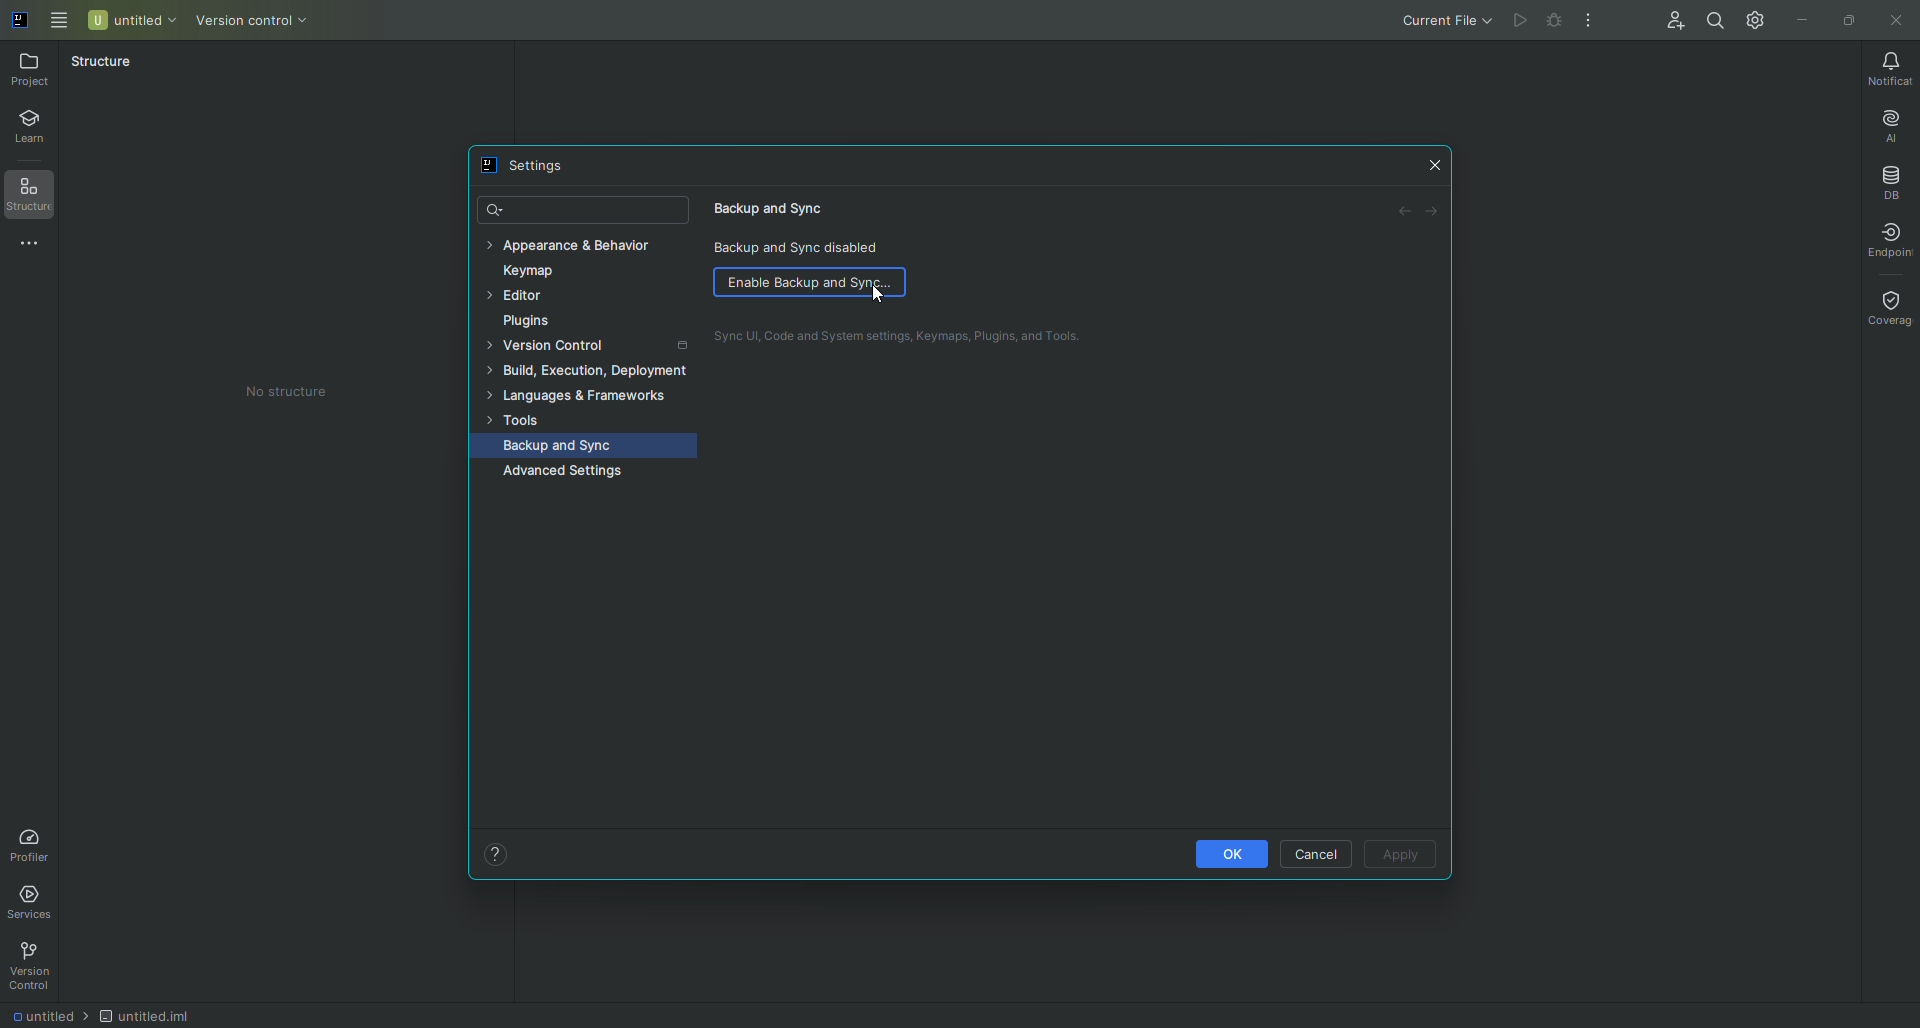 The height and width of the screenshot is (1028, 1920). Describe the element at coordinates (23, 16) in the screenshot. I see `` at that location.